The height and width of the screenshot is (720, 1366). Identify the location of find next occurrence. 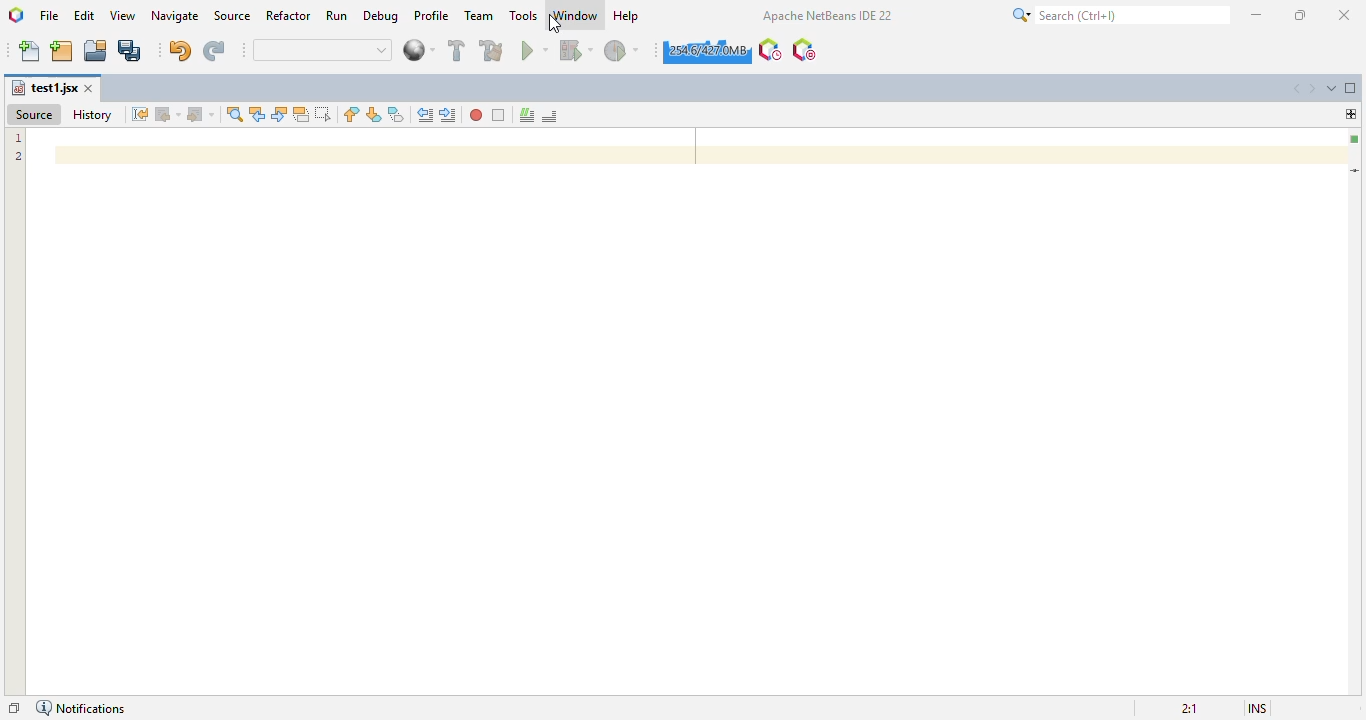
(279, 115).